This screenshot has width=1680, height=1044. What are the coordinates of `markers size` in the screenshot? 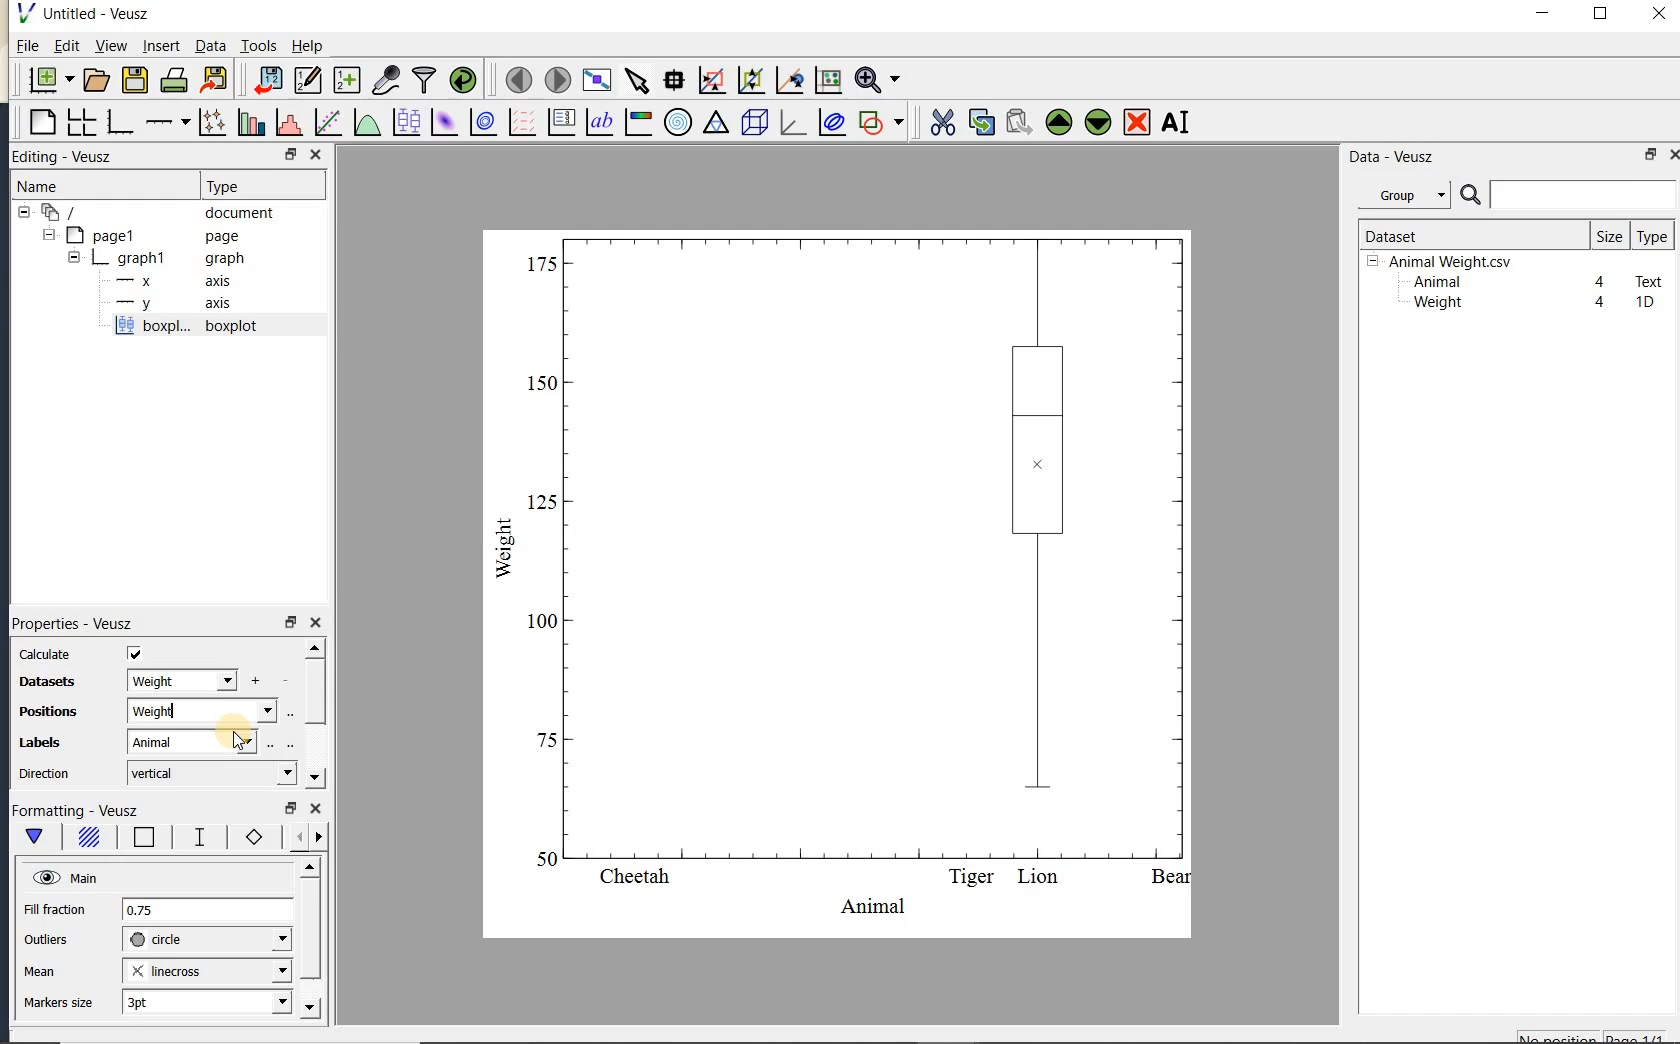 It's located at (61, 1003).